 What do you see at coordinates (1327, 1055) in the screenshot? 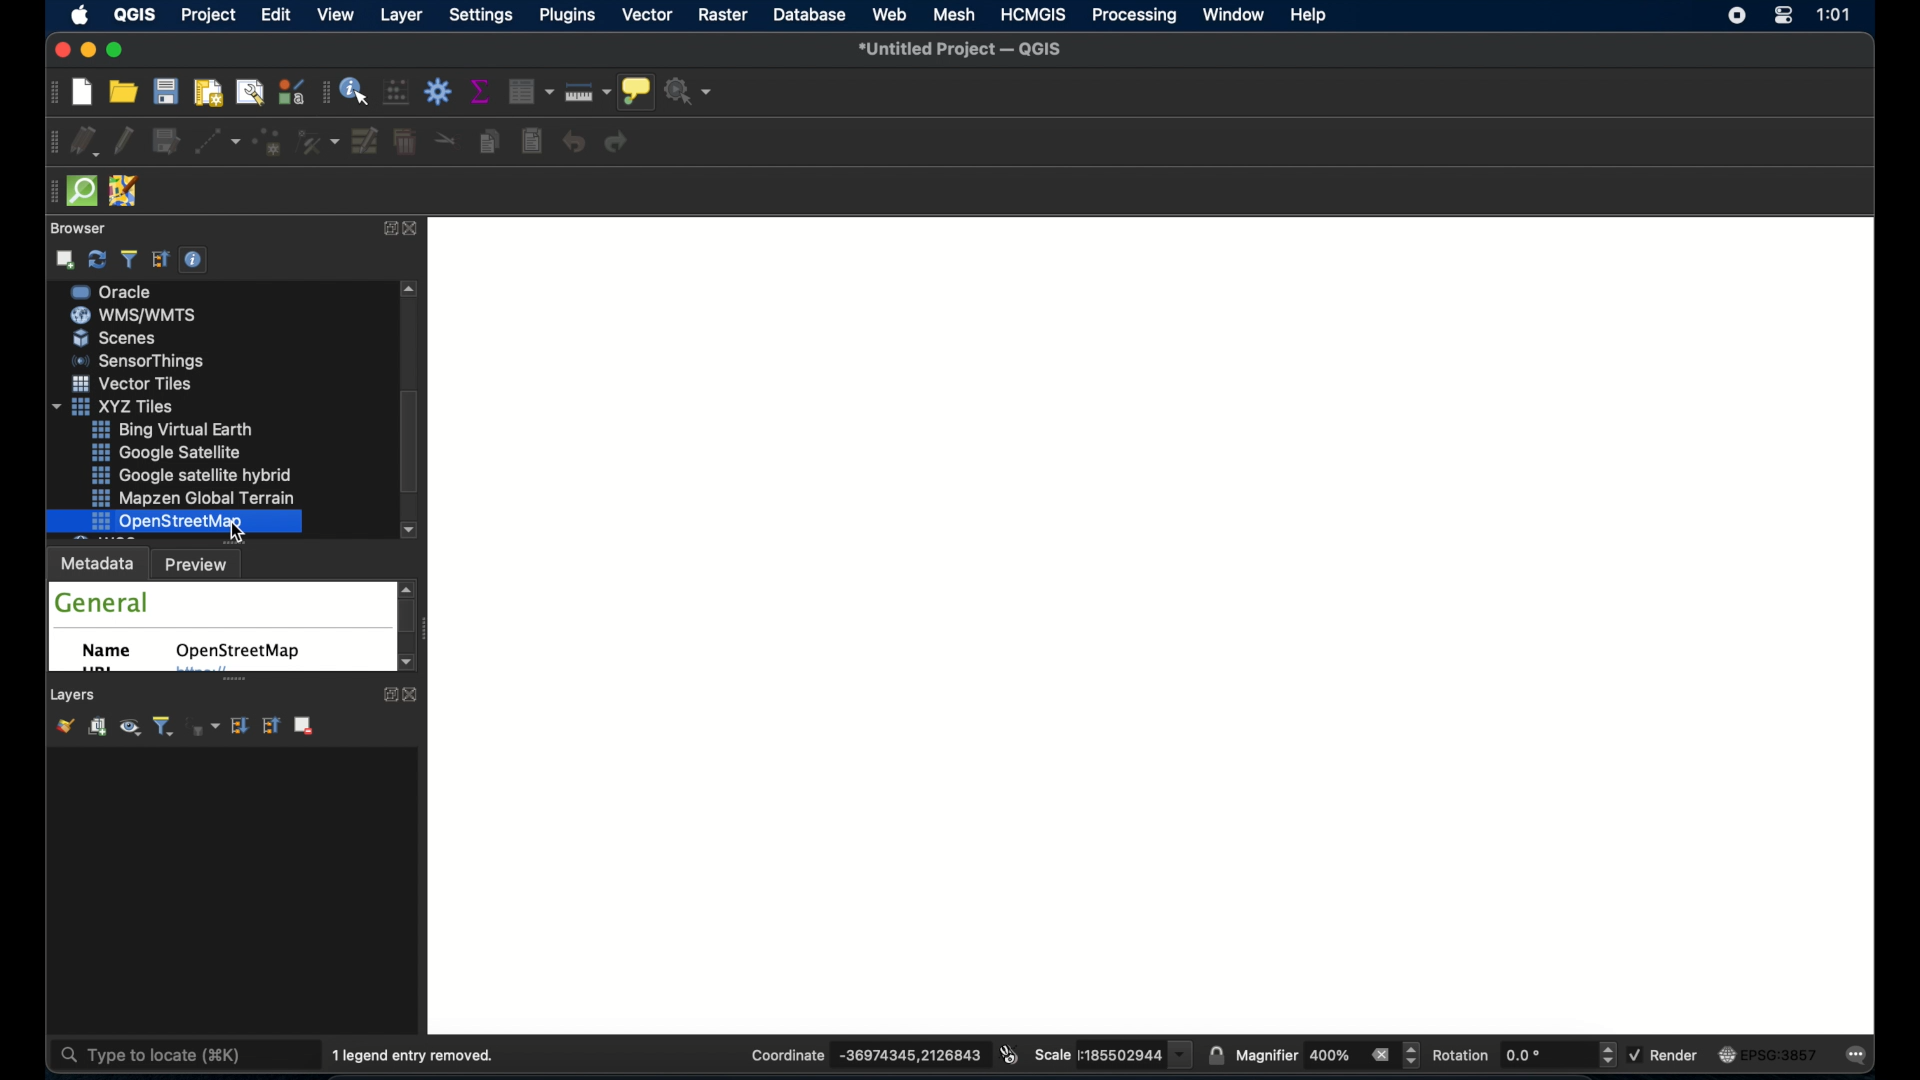
I see `magnifier` at bounding box center [1327, 1055].